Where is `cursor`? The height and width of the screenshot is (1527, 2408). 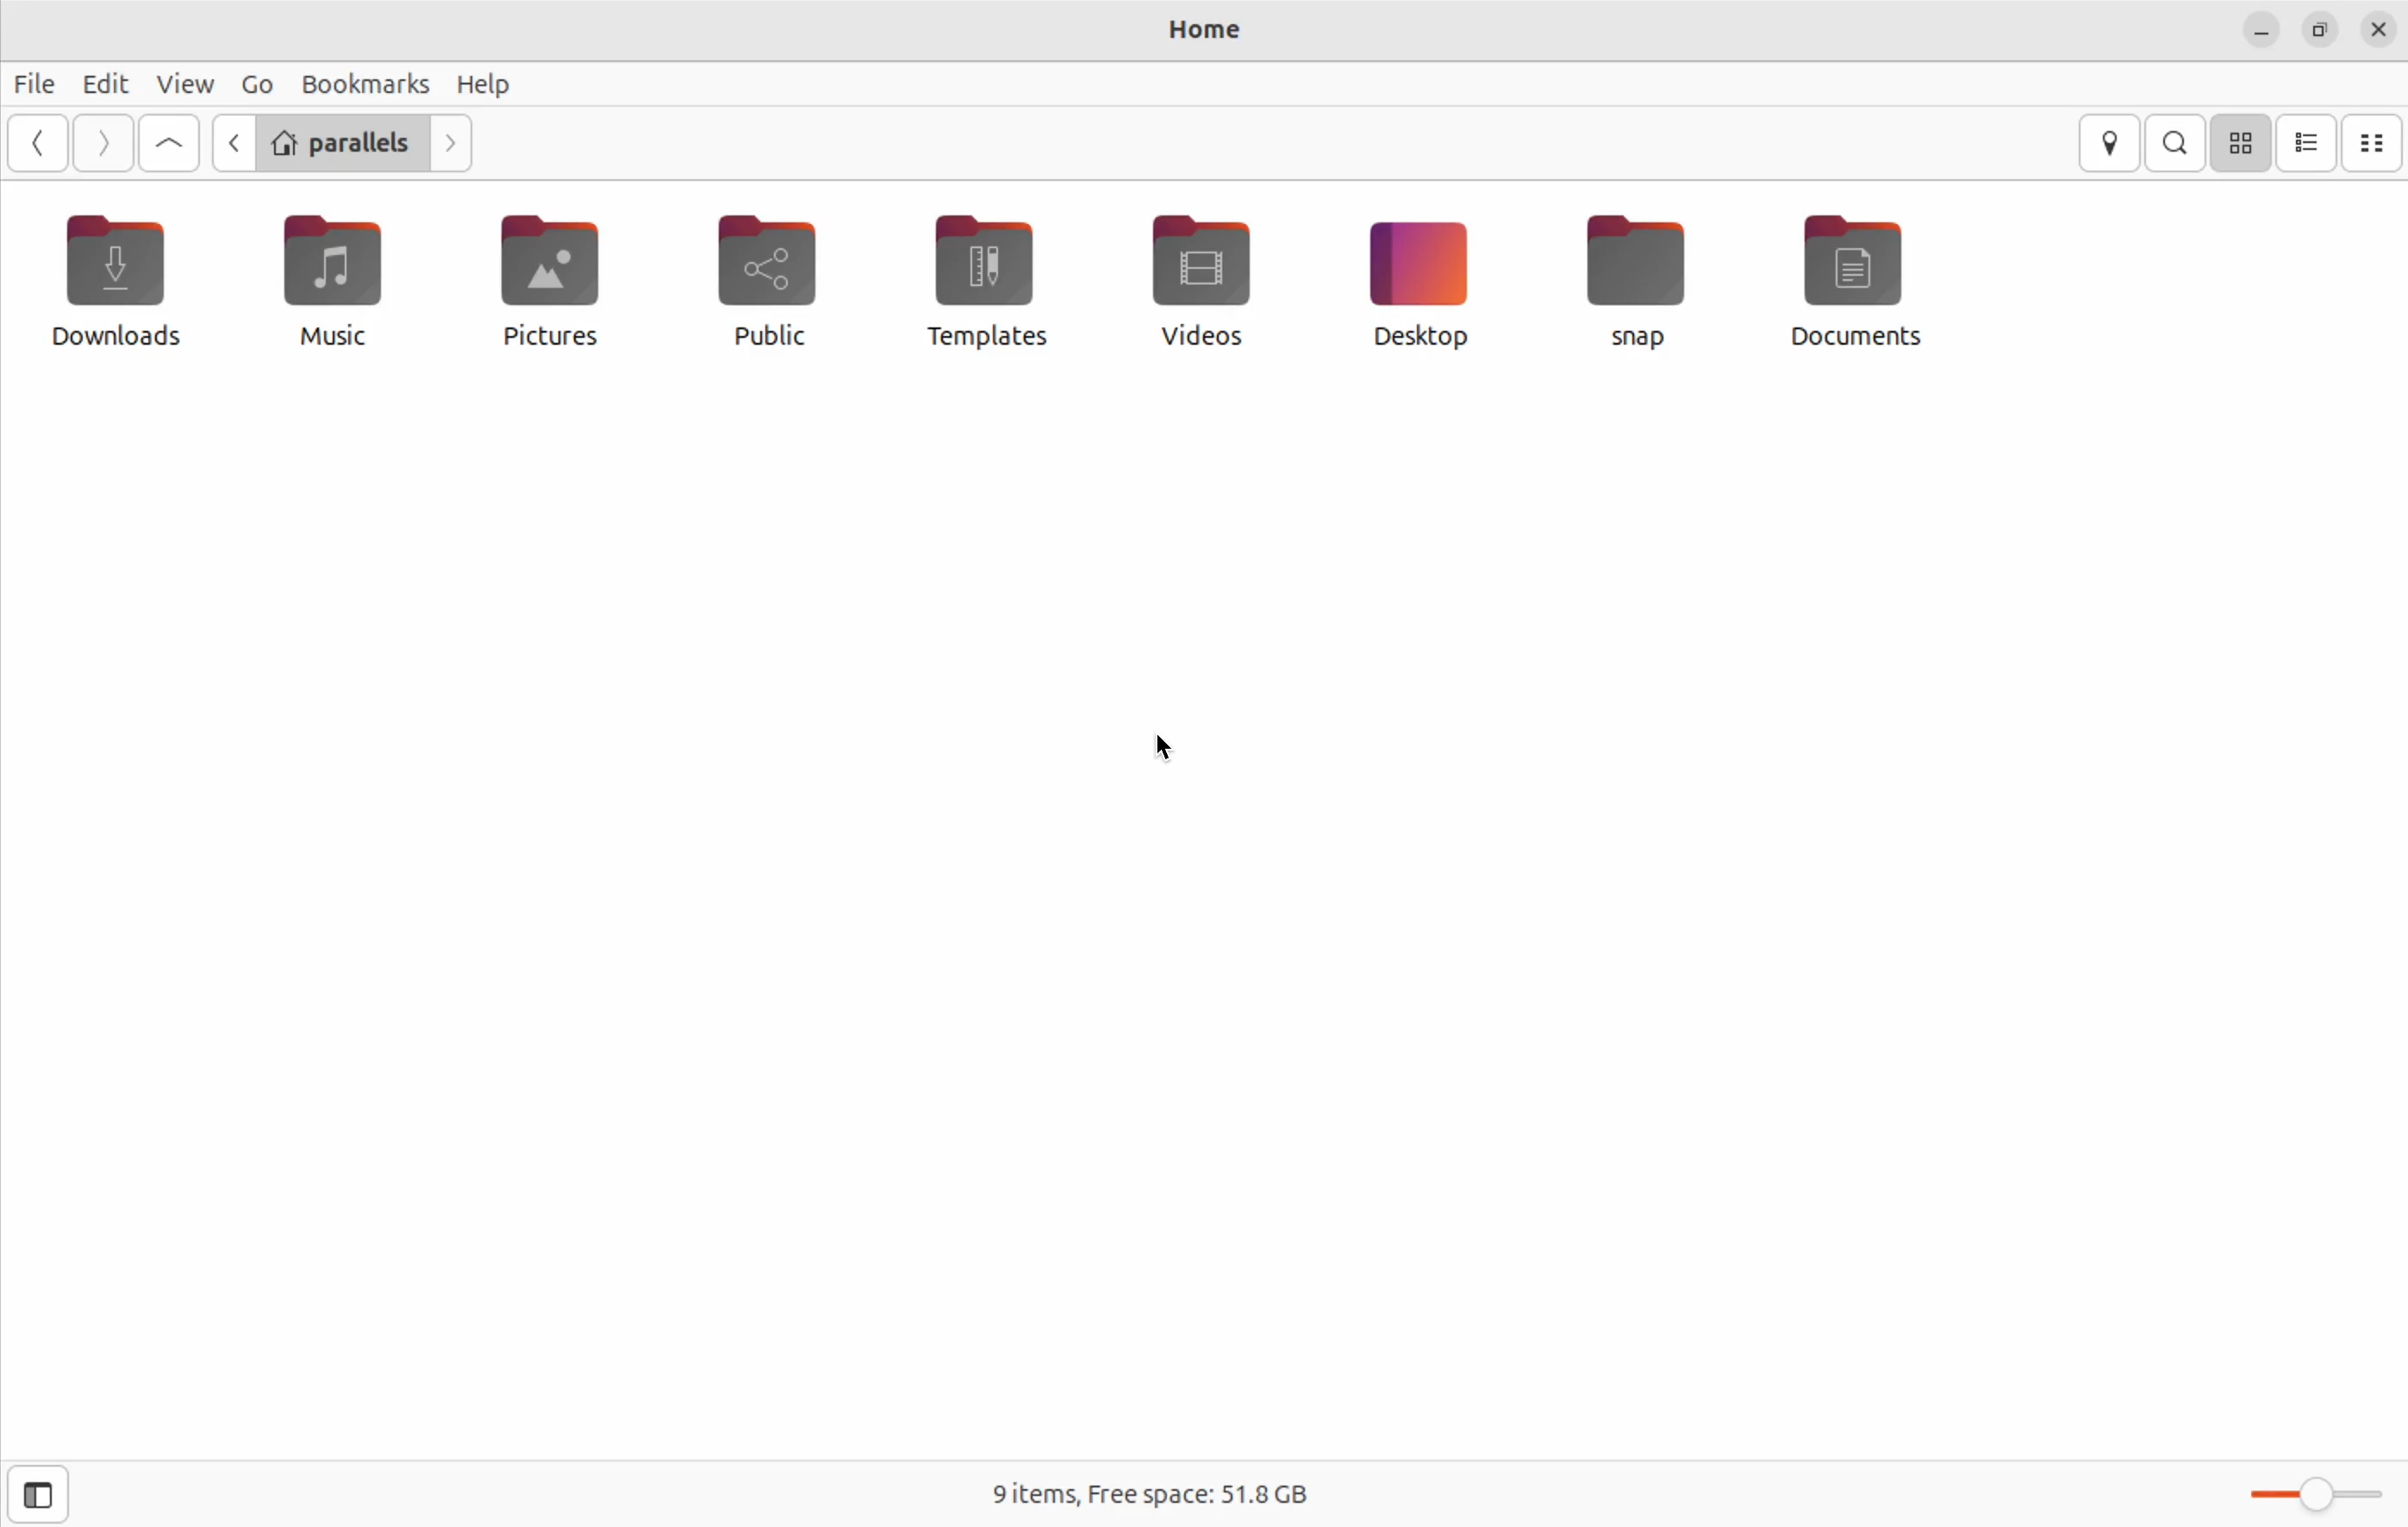
cursor is located at coordinates (1165, 750).